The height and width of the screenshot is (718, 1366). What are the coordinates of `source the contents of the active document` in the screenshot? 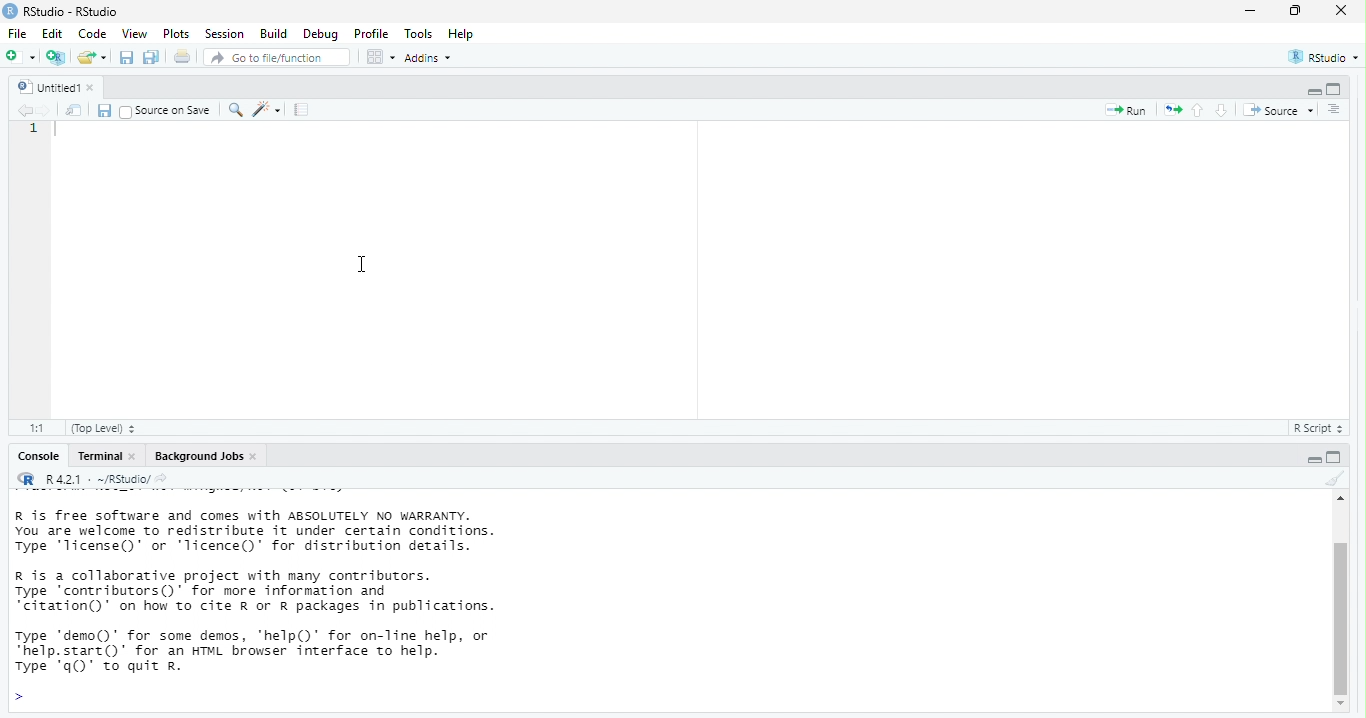 It's located at (1282, 111).